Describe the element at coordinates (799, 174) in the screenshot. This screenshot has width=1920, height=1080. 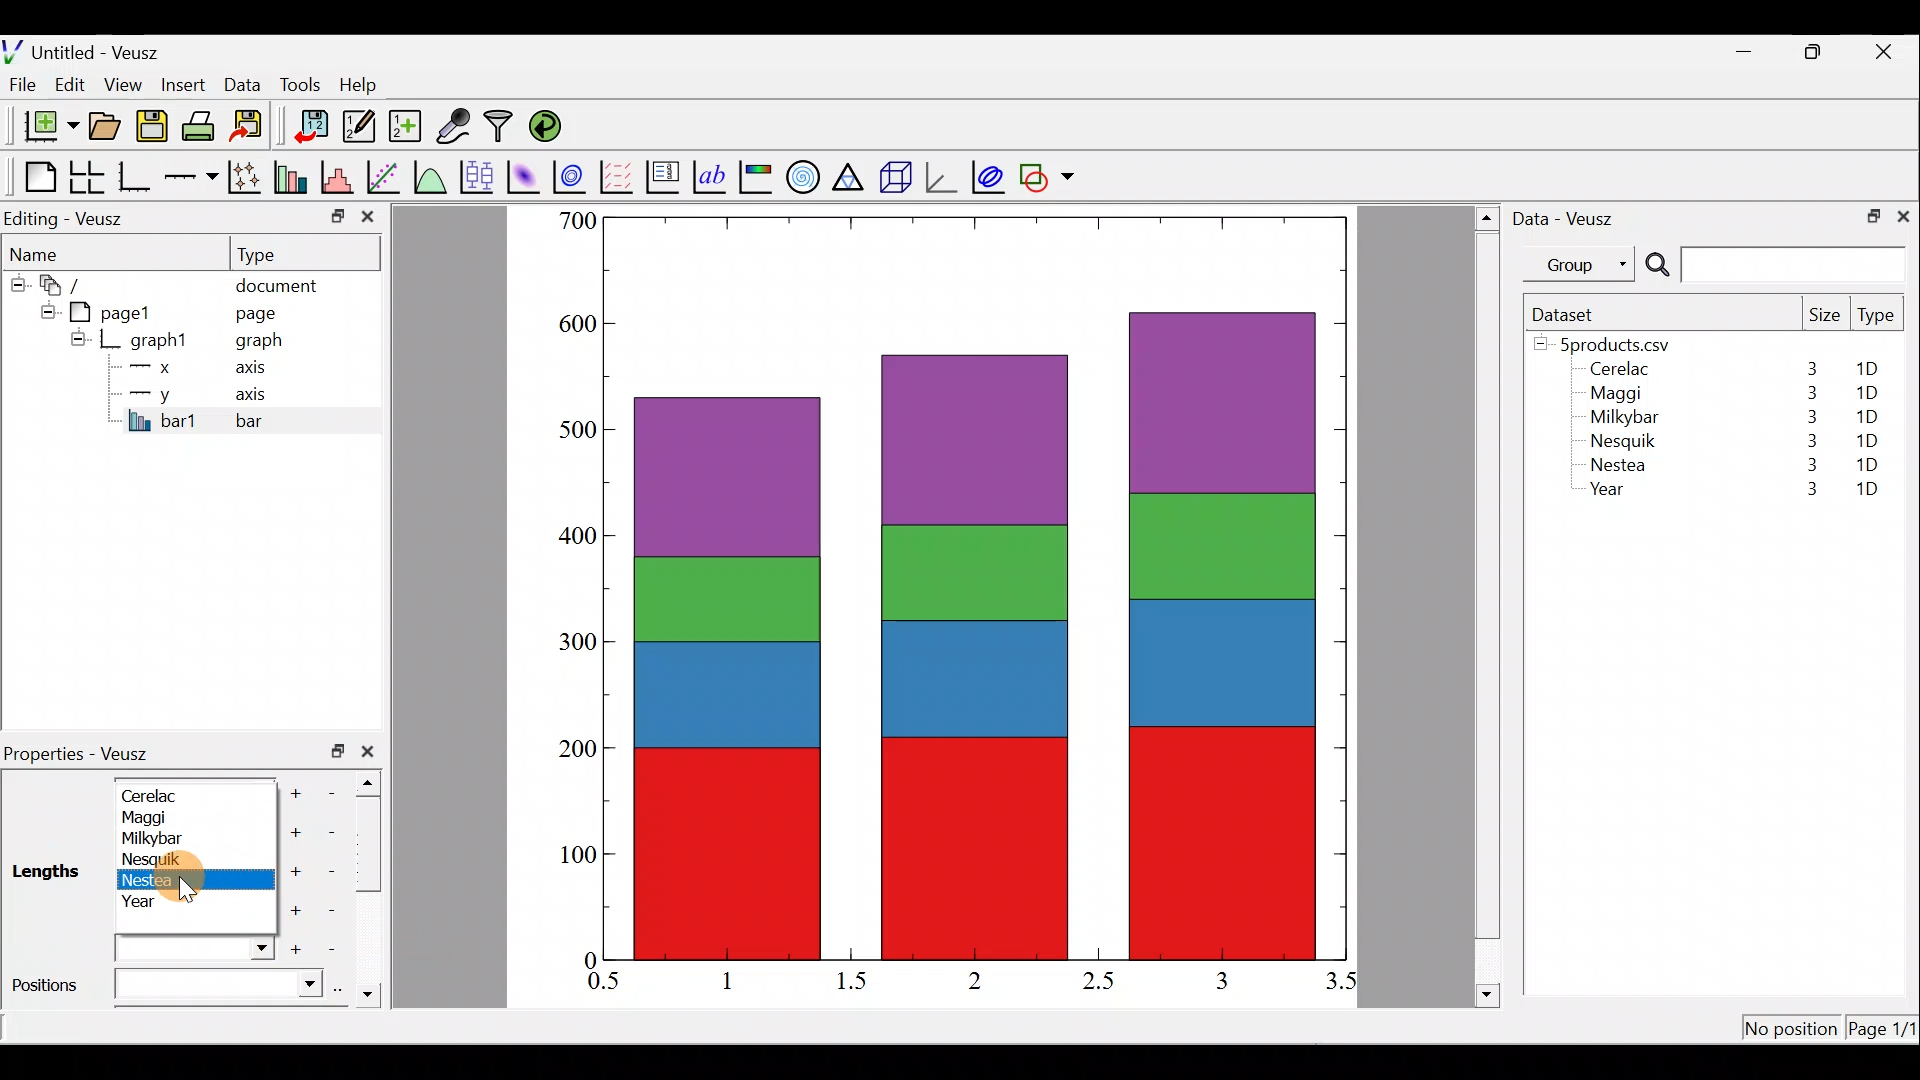
I see `Polar graph` at that location.